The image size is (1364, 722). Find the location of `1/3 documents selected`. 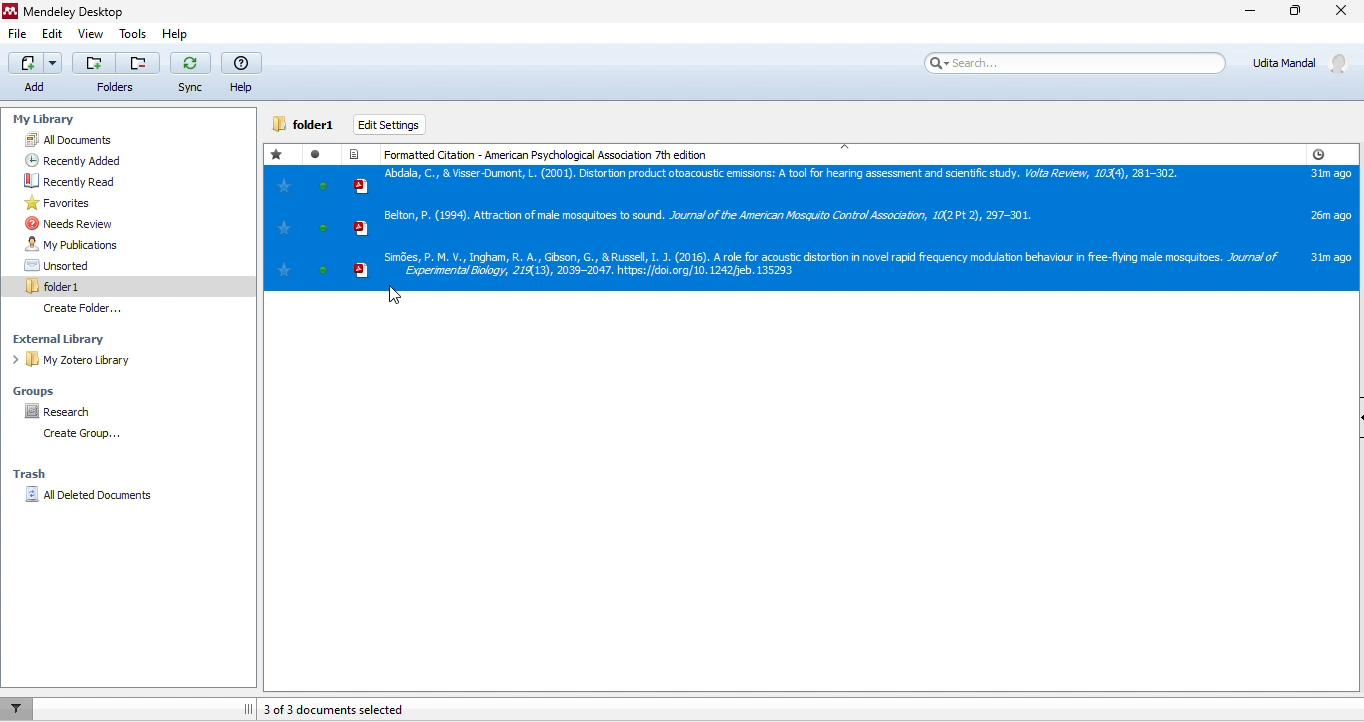

1/3 documents selected is located at coordinates (355, 709).